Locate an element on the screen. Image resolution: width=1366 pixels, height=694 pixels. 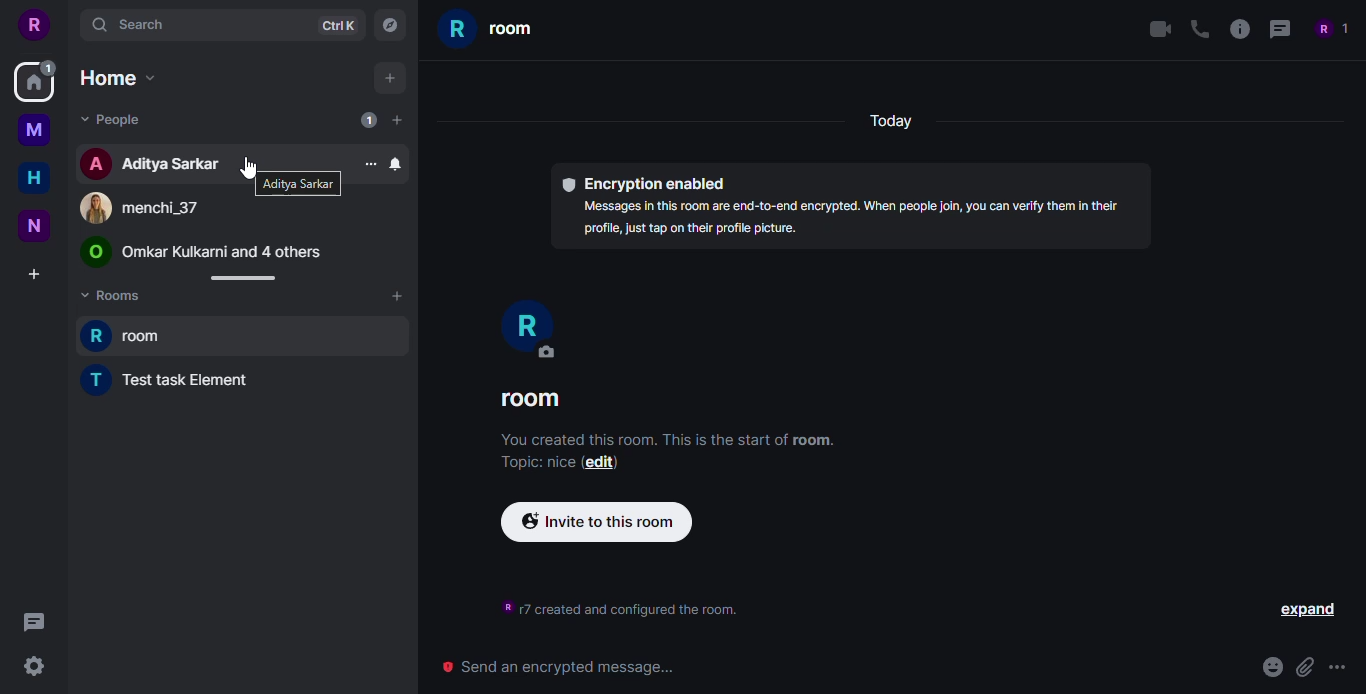
menchi_37 is located at coordinates (137, 209).